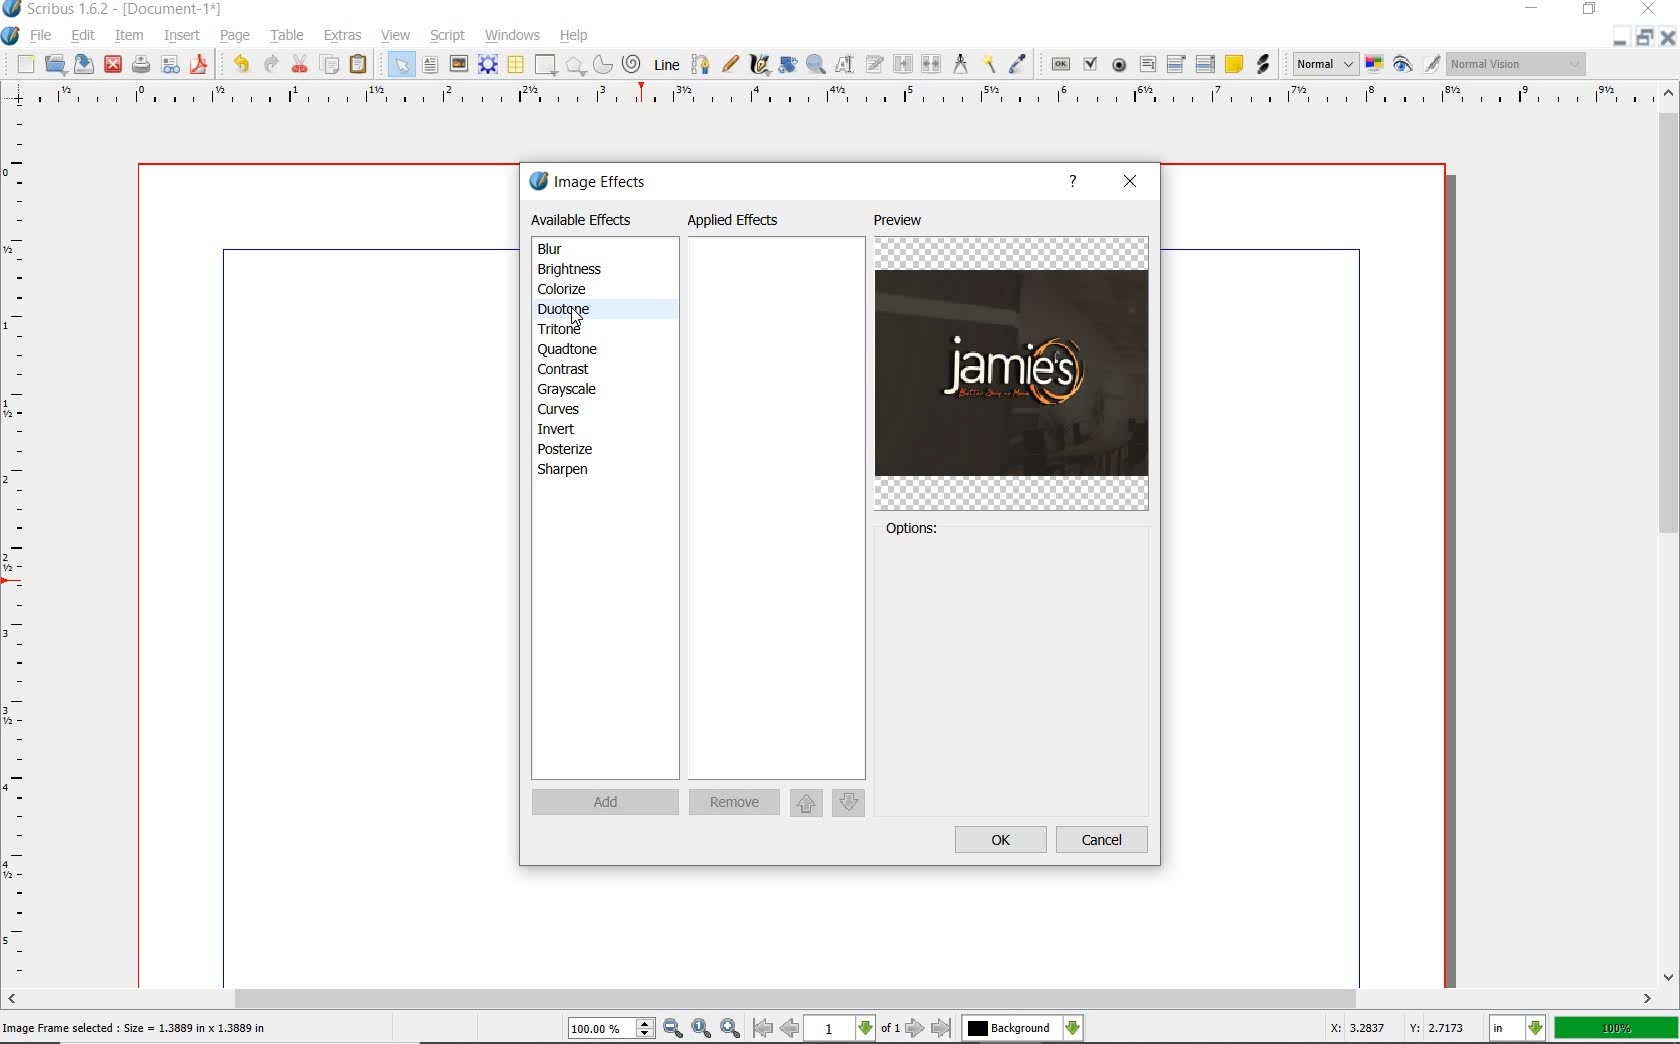 The height and width of the screenshot is (1044, 1680). Describe the element at coordinates (513, 35) in the screenshot. I see `windows` at that location.